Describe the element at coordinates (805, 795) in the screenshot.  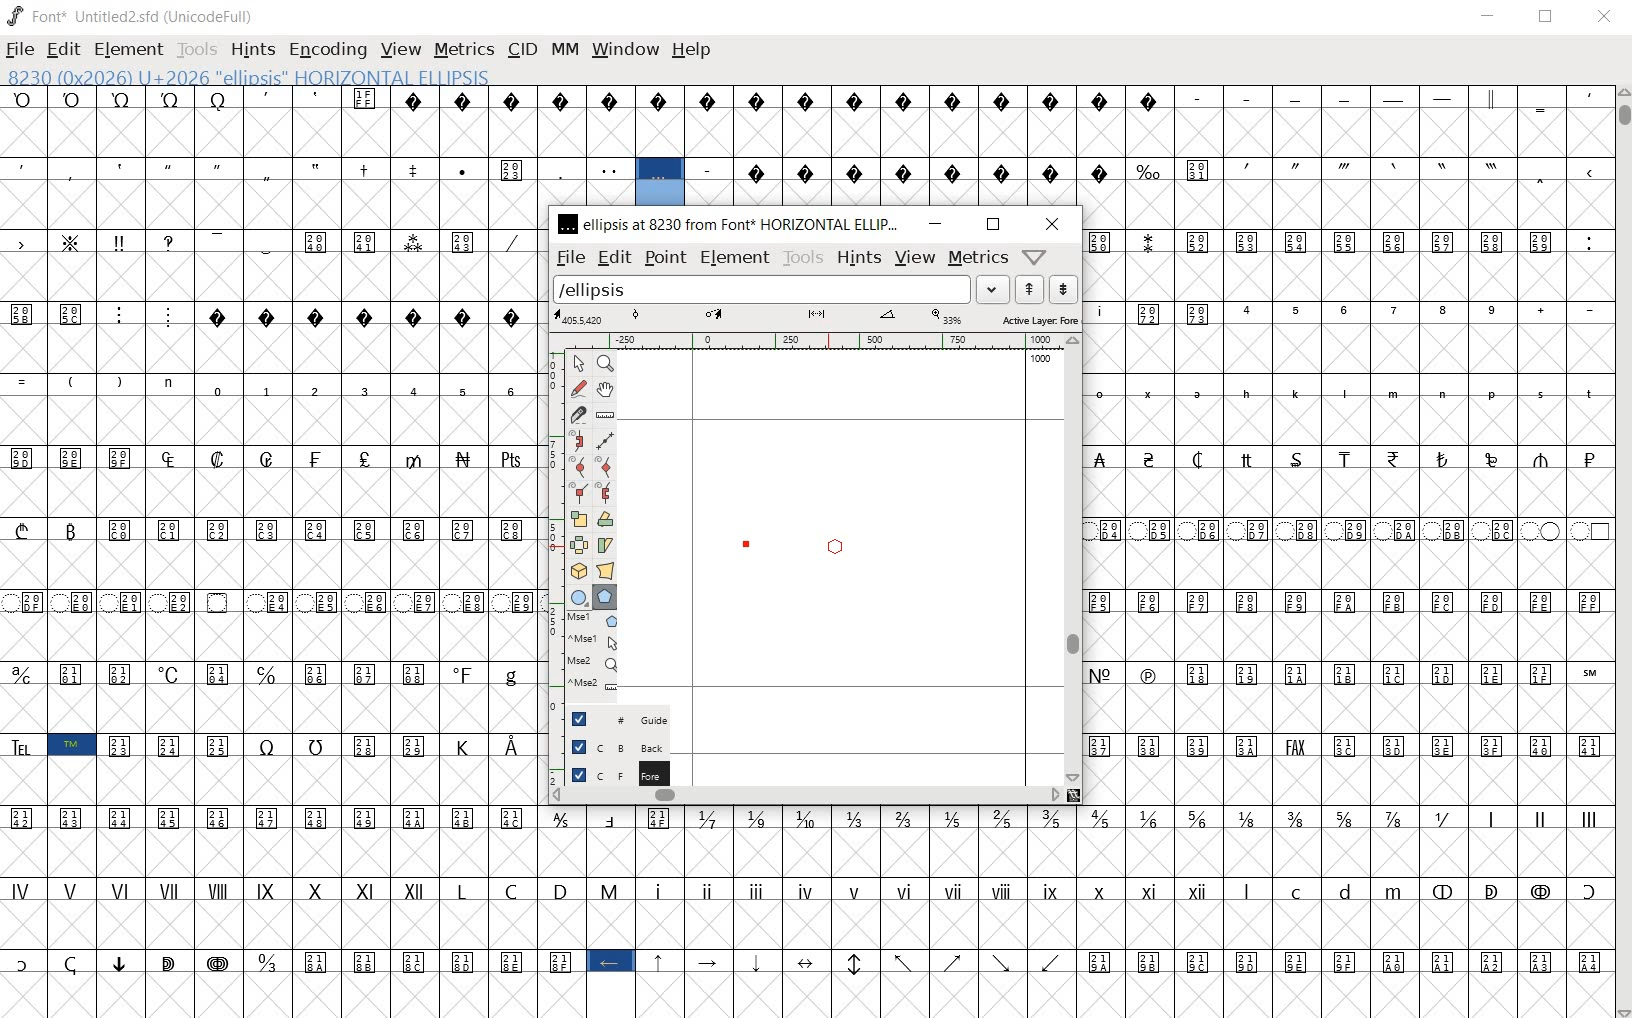
I see `scrollbar` at that location.